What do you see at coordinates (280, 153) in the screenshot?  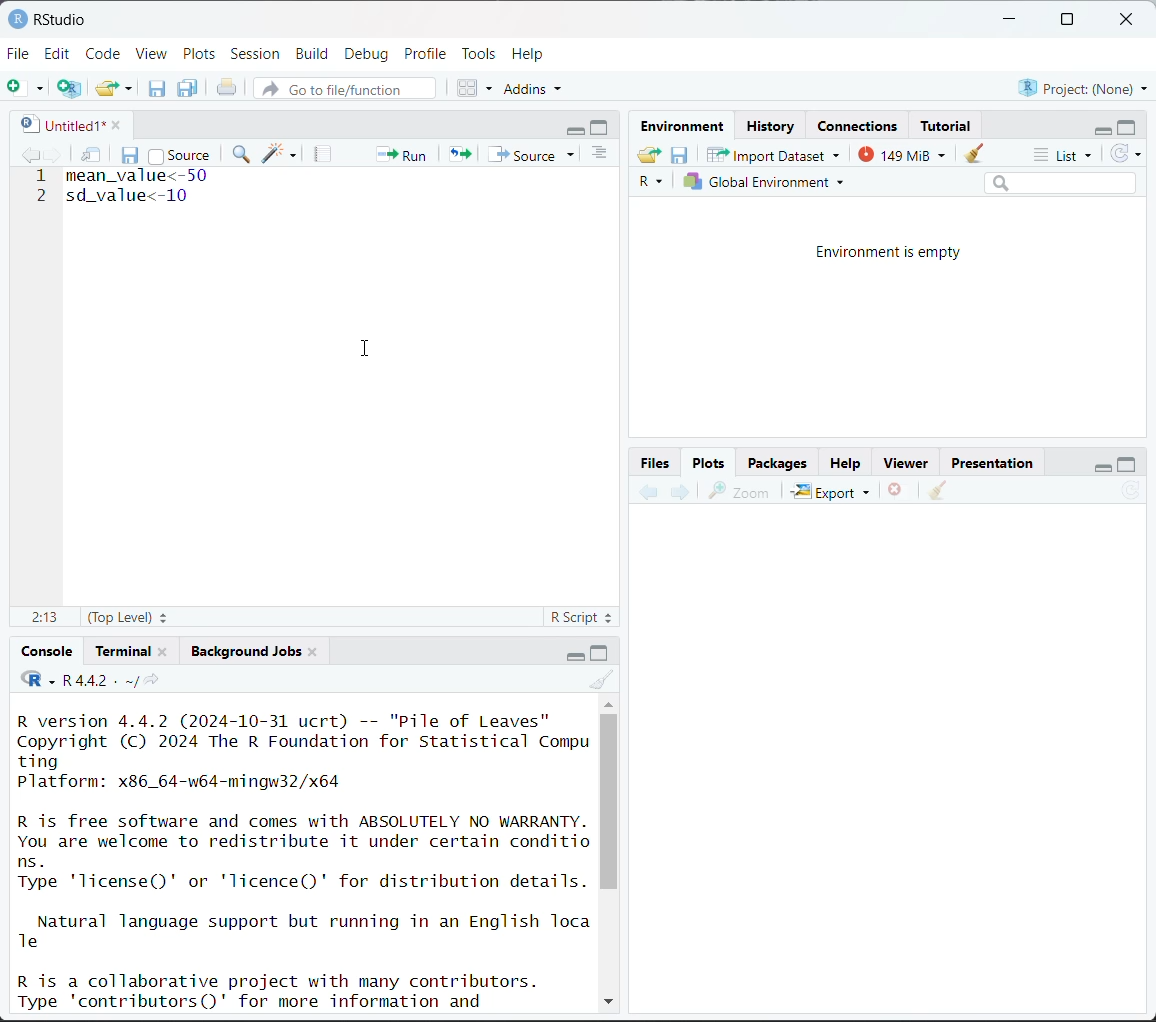 I see `code tools` at bounding box center [280, 153].